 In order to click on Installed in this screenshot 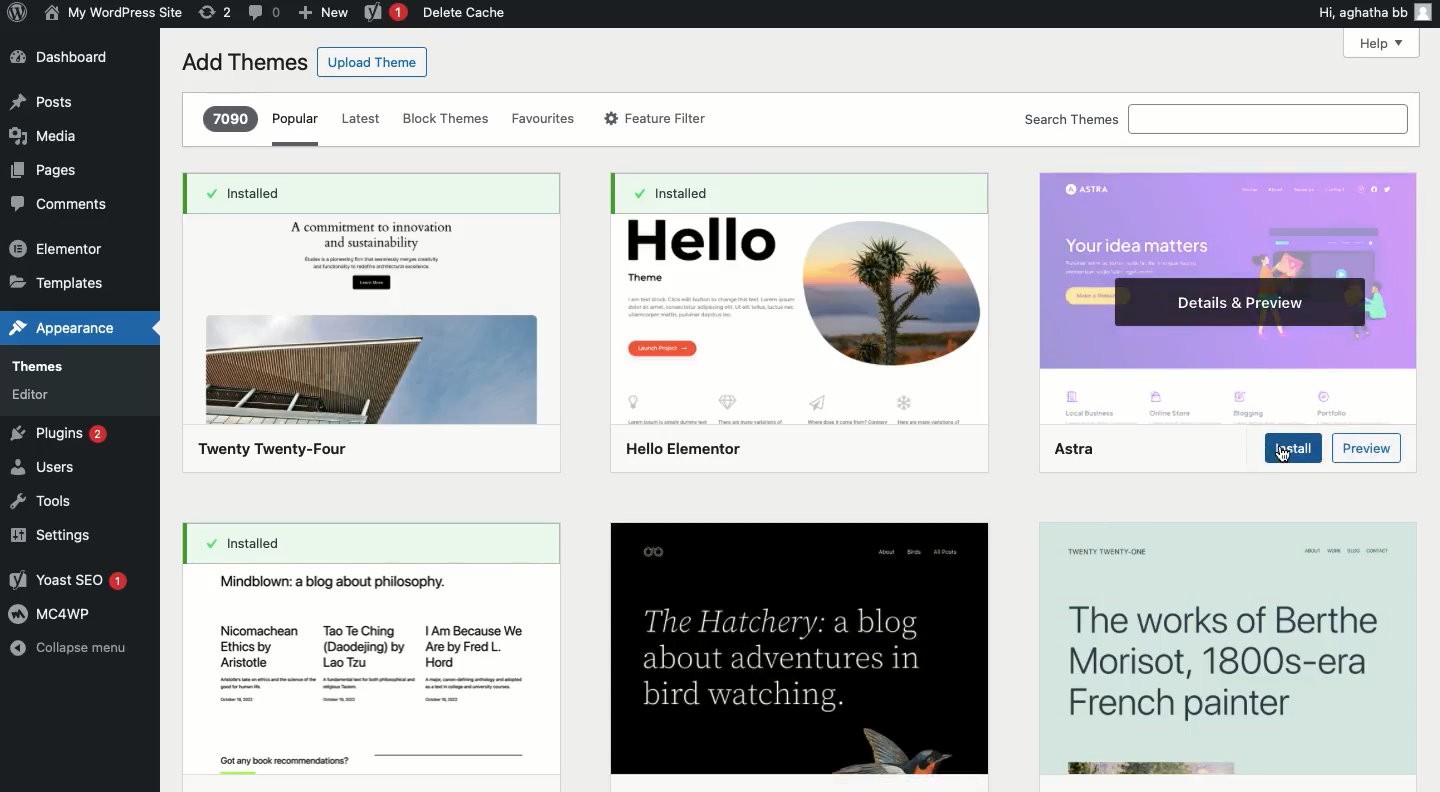, I will do `click(348, 543)`.